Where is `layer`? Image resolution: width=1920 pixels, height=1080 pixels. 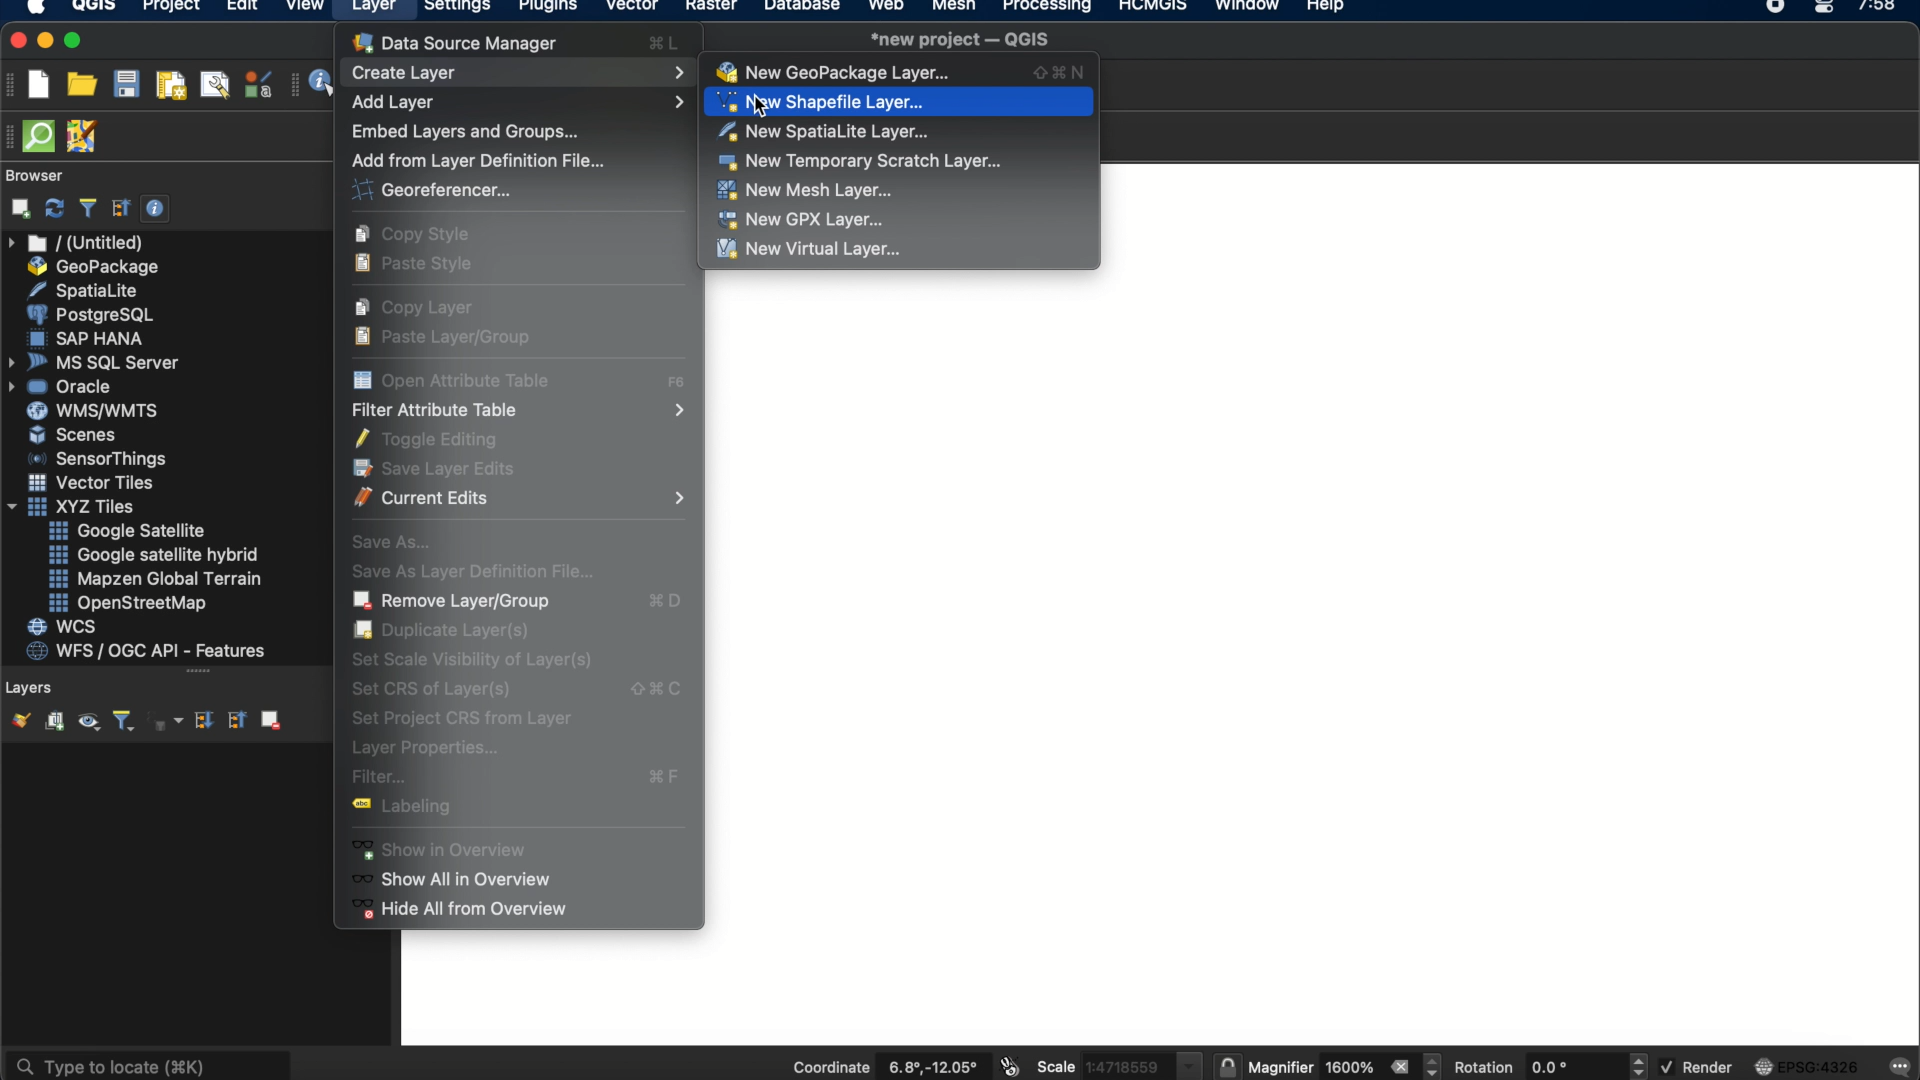
layer is located at coordinates (374, 10).